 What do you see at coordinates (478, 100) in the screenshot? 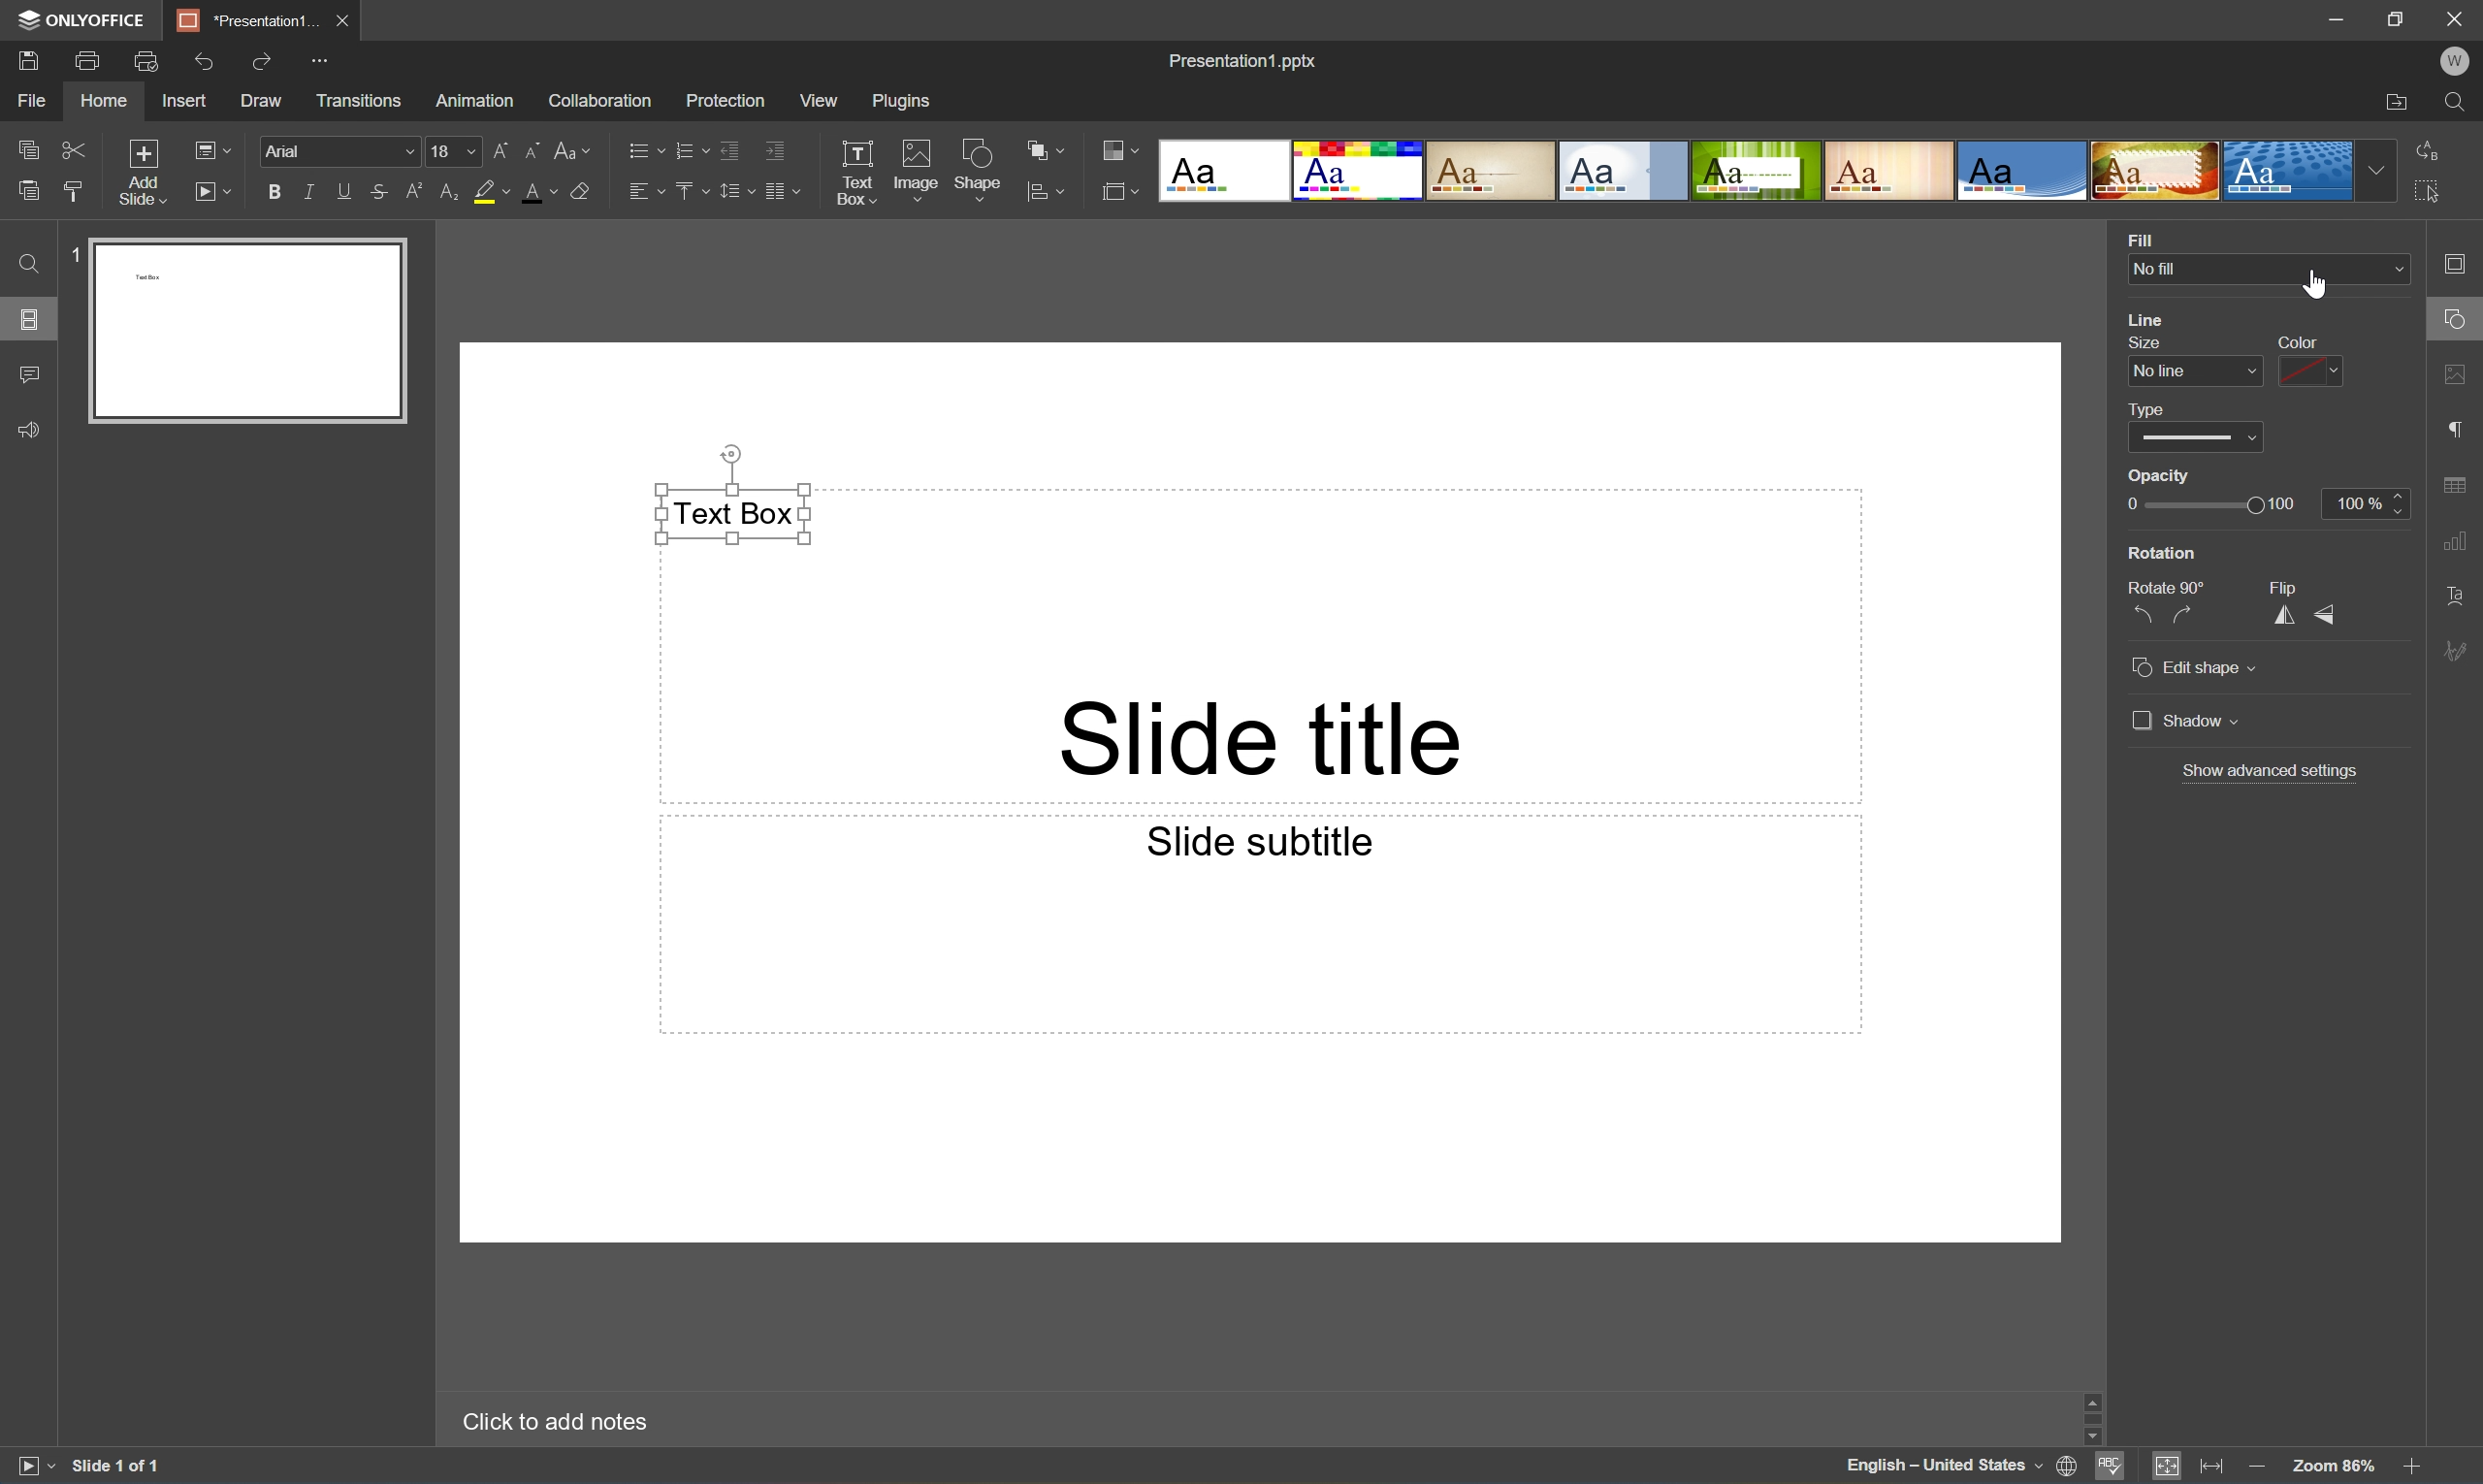
I see `Animation` at bounding box center [478, 100].